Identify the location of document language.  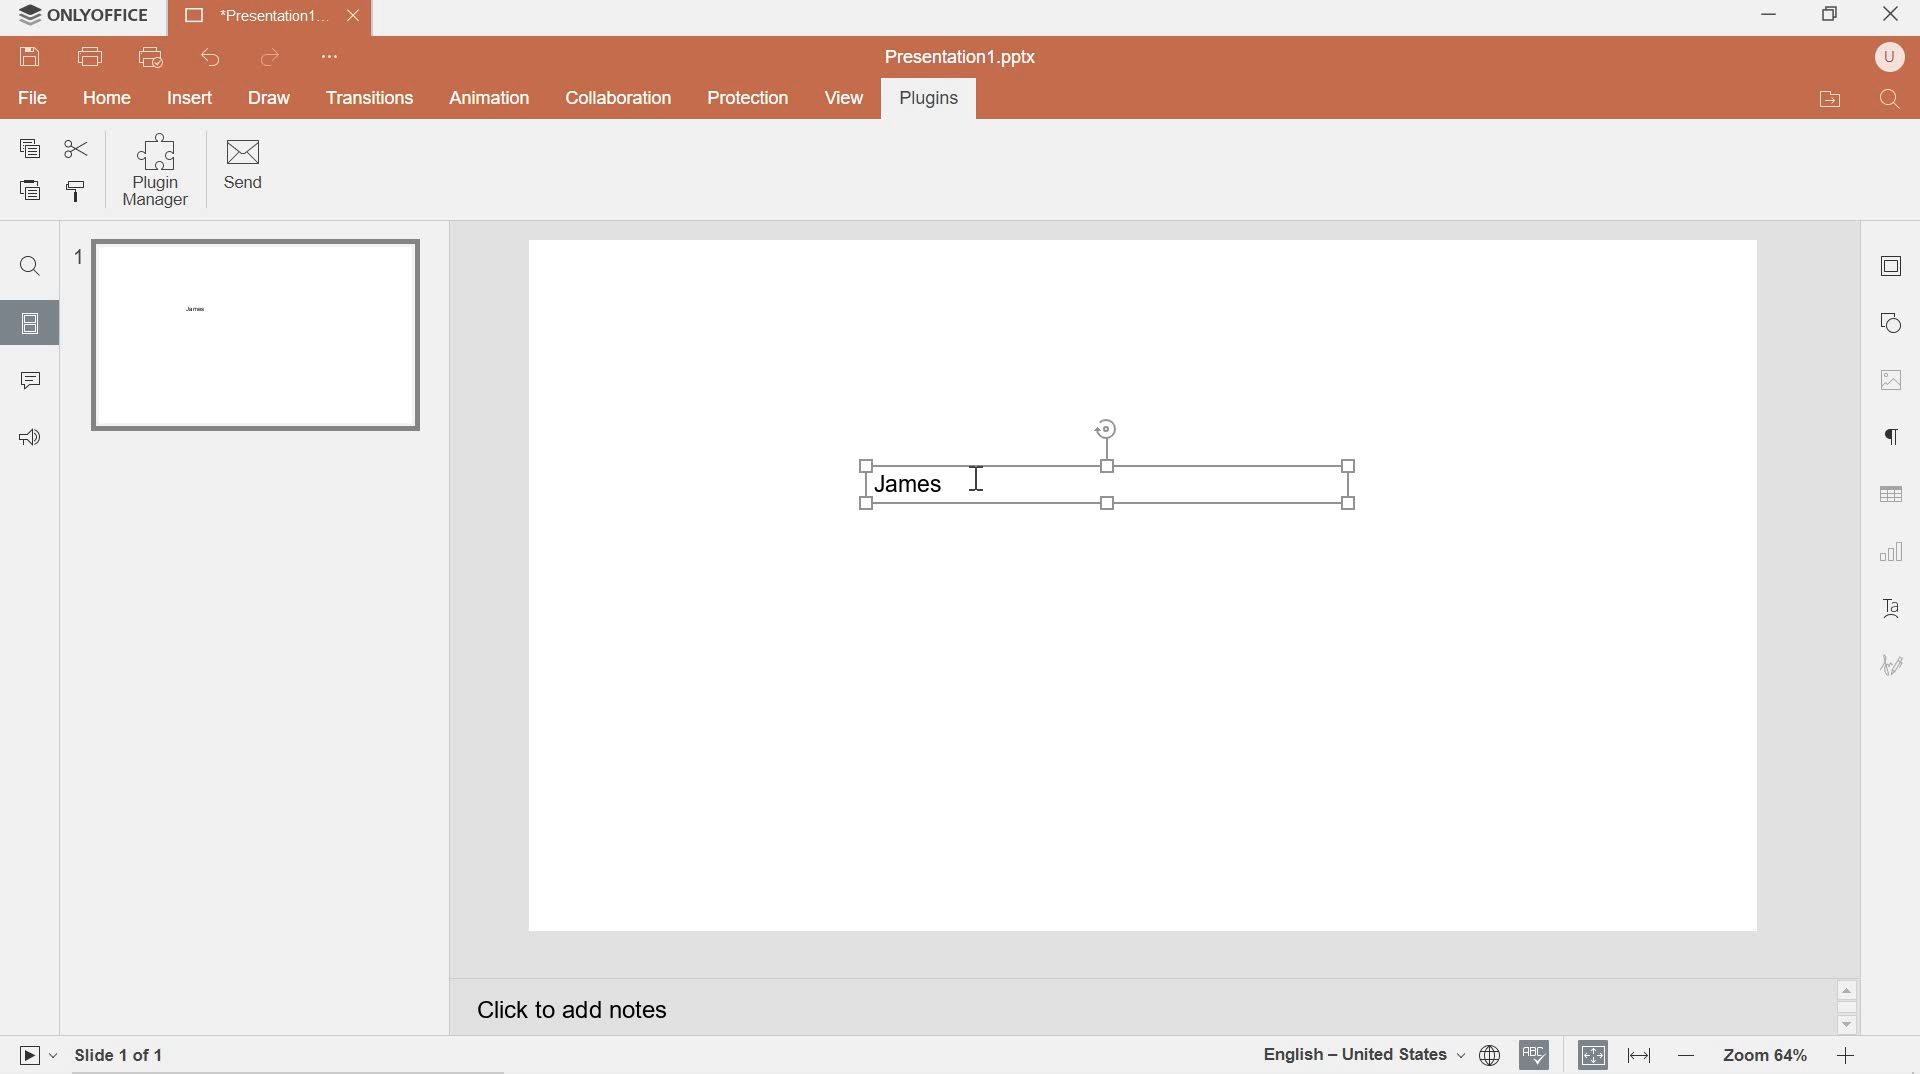
(1379, 1052).